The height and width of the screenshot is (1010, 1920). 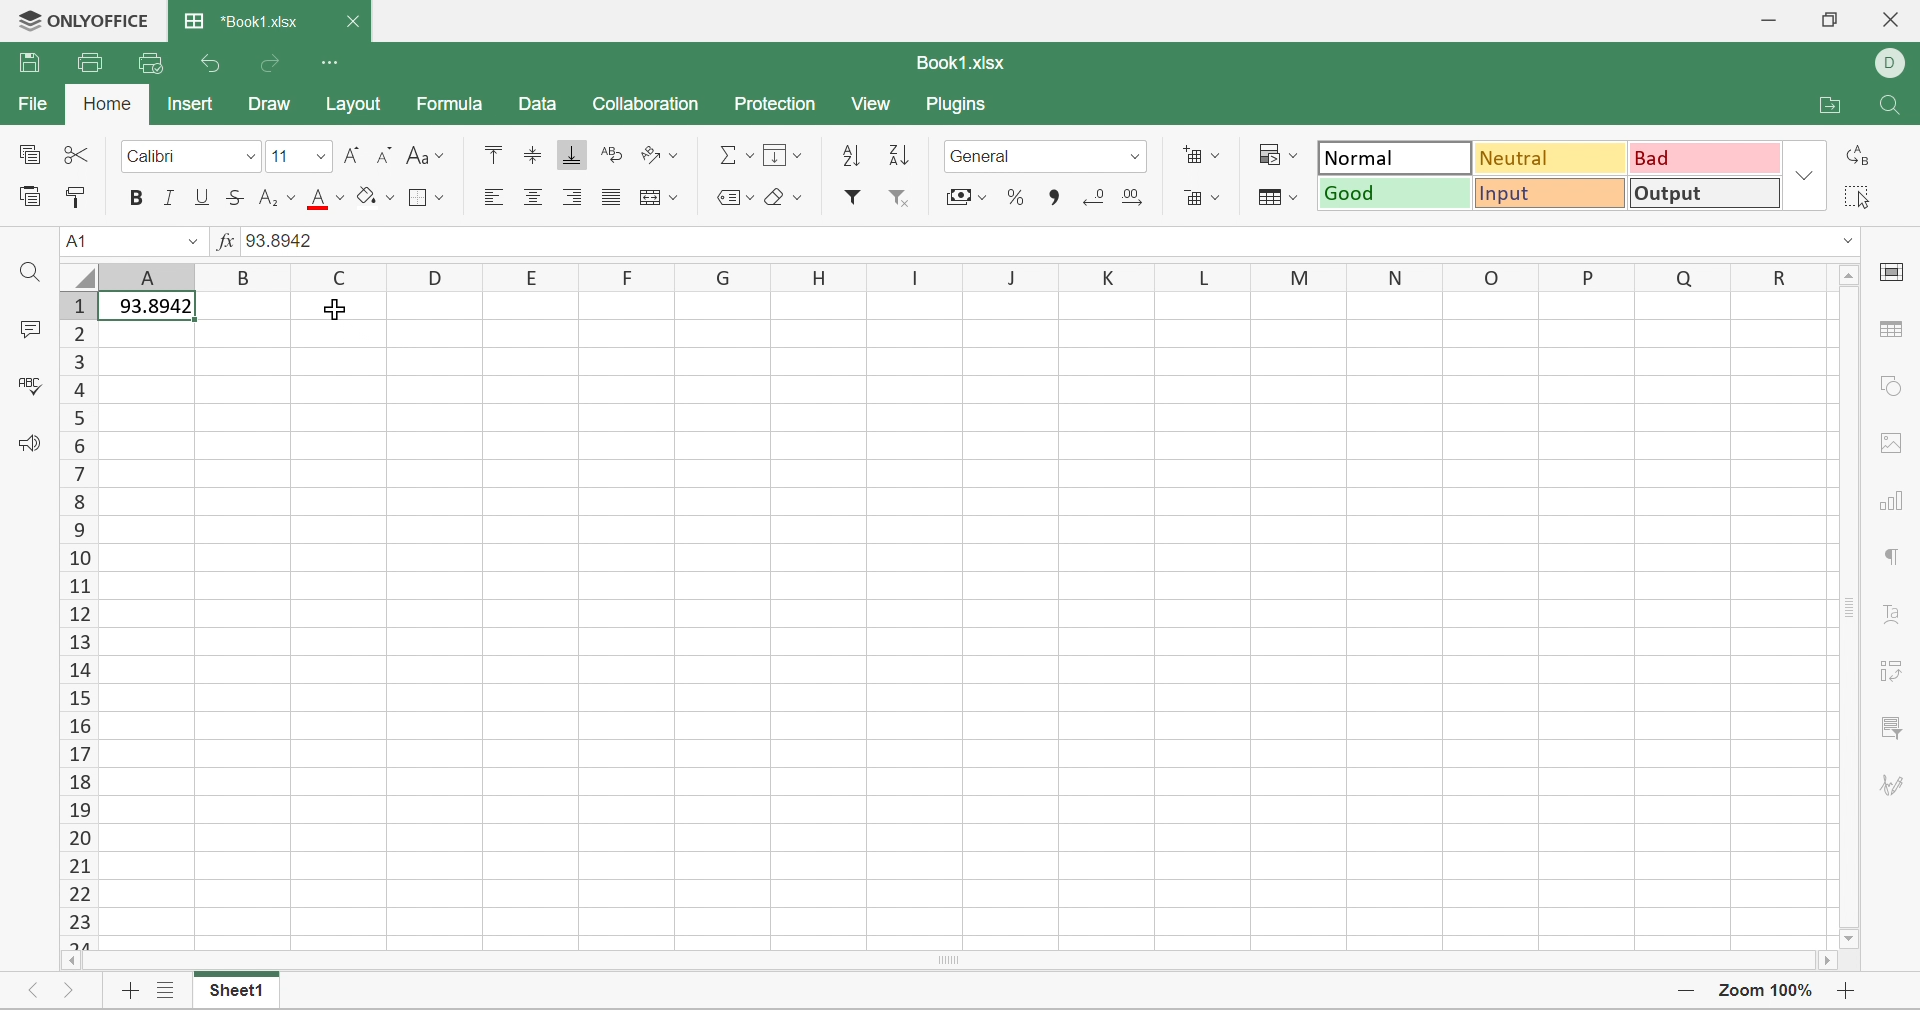 I want to click on Add sheet, so click(x=125, y=994).